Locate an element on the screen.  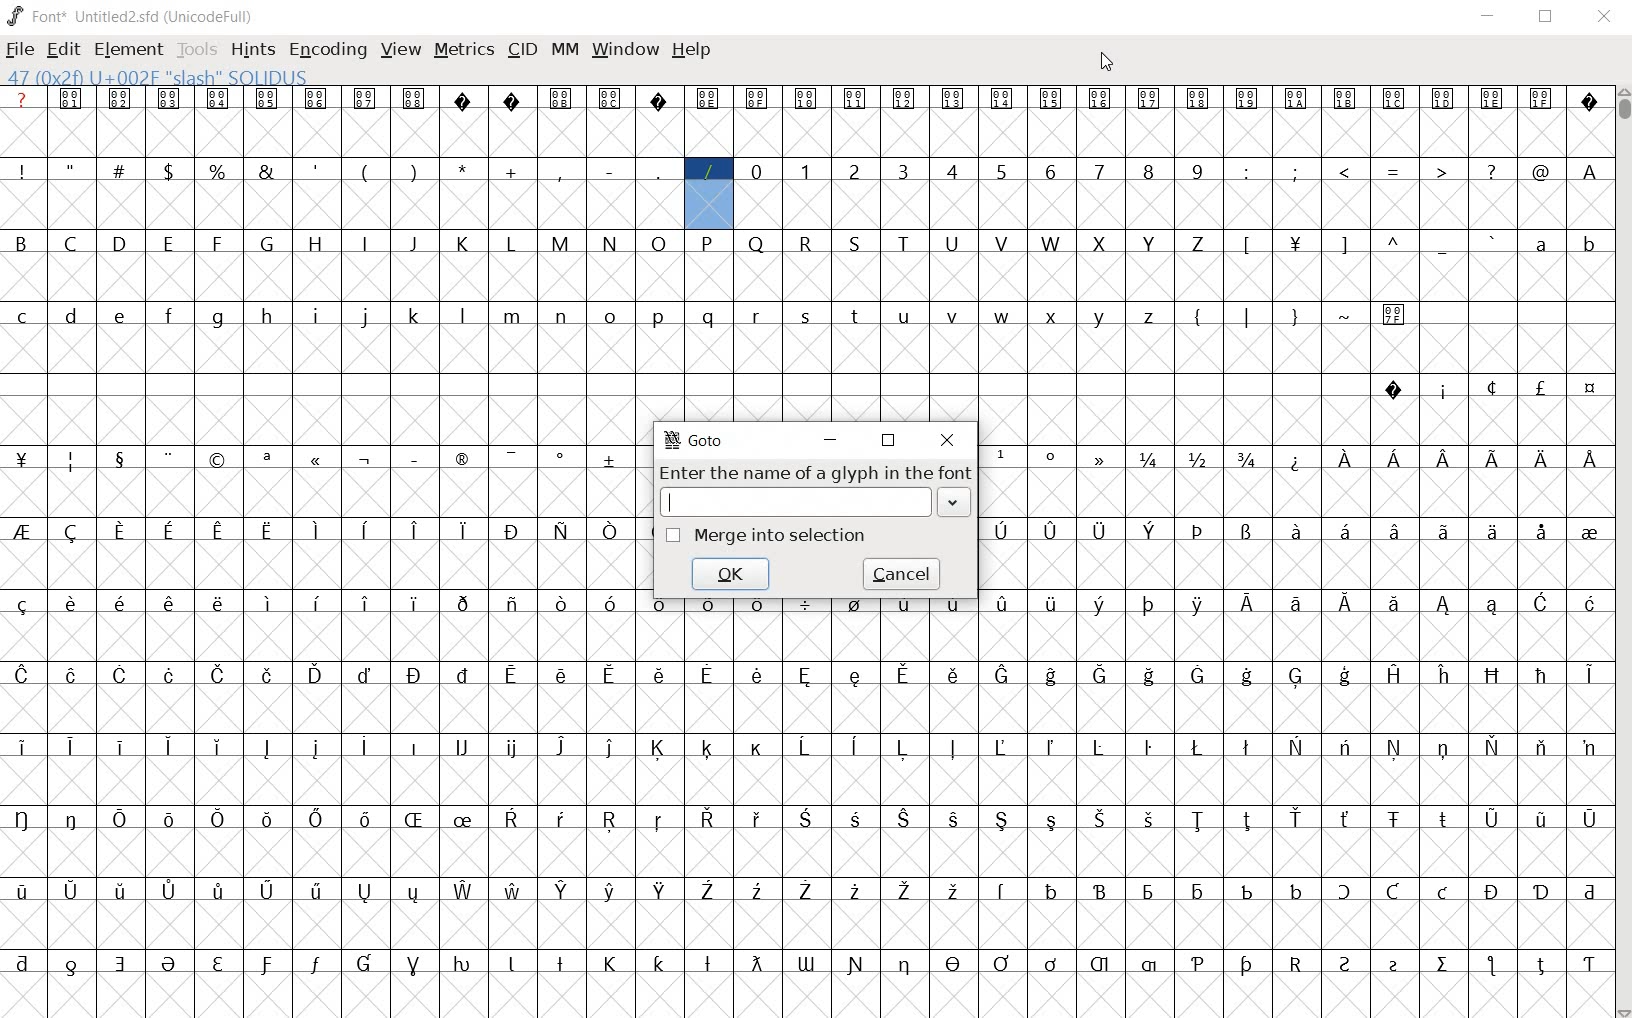
glyph is located at coordinates (854, 891).